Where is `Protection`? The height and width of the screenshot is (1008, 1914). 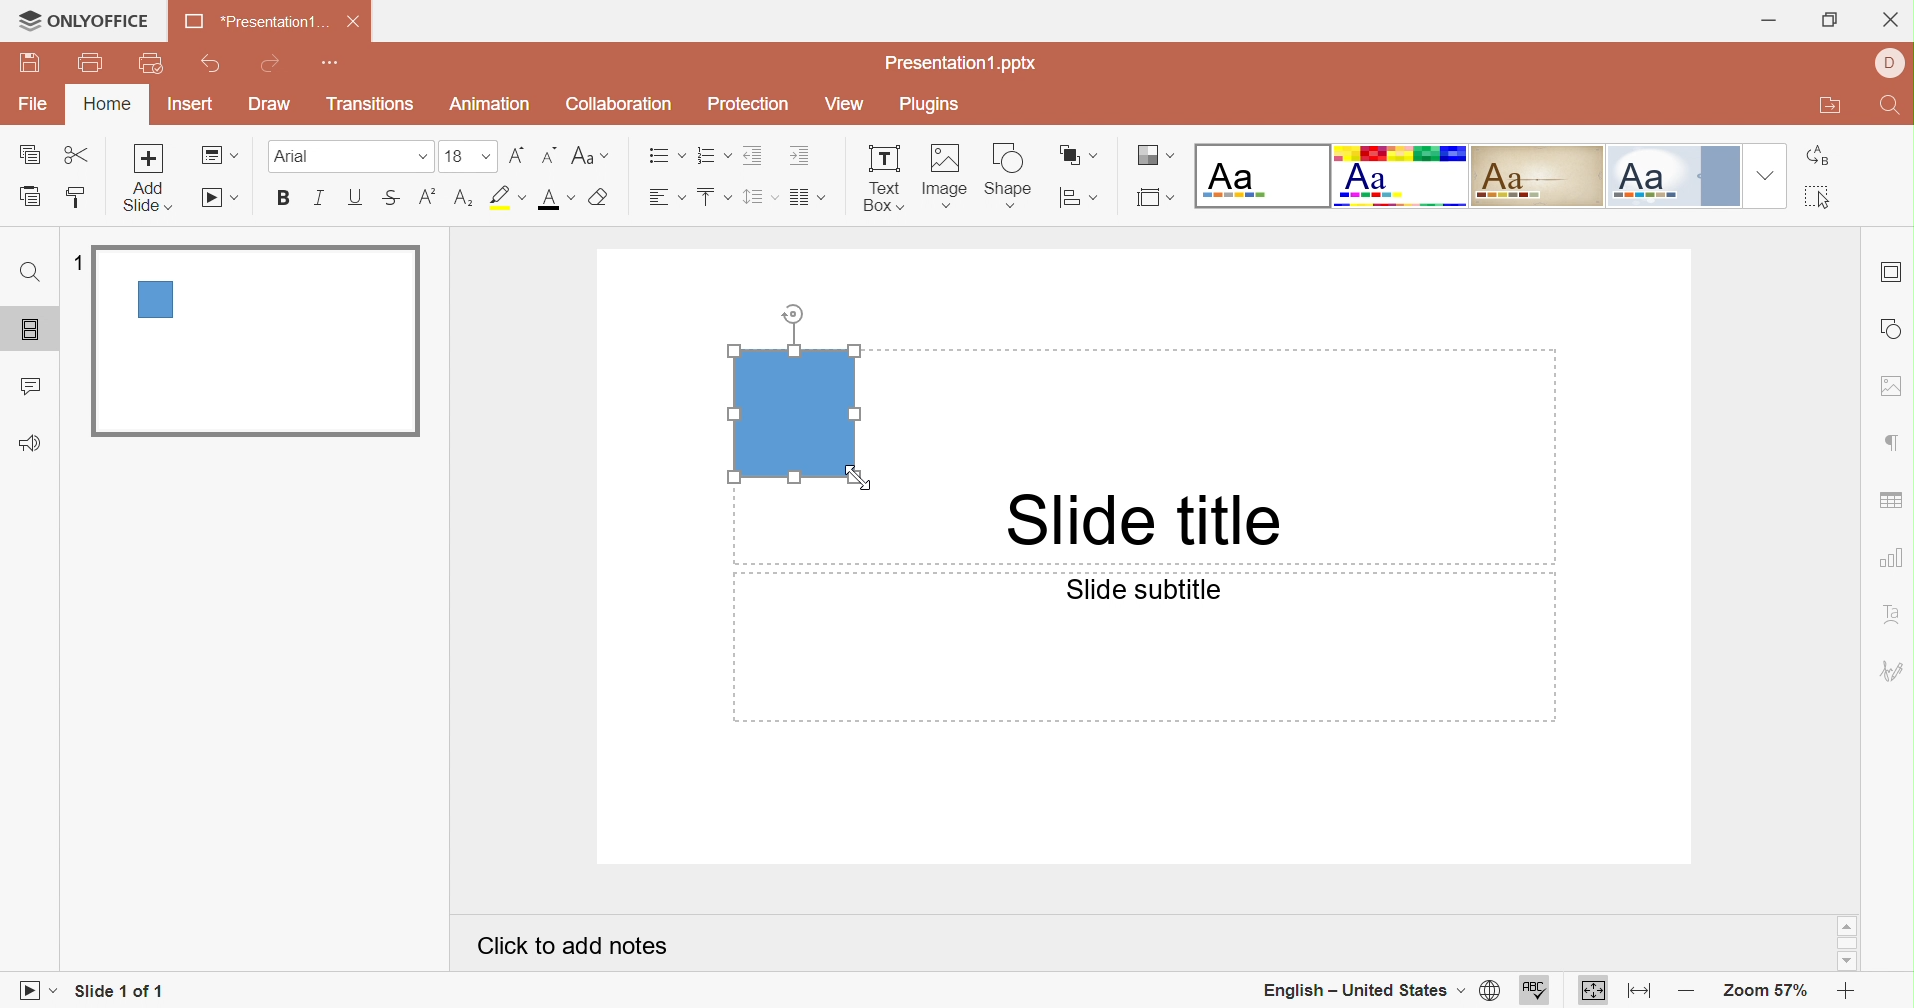 Protection is located at coordinates (749, 104).